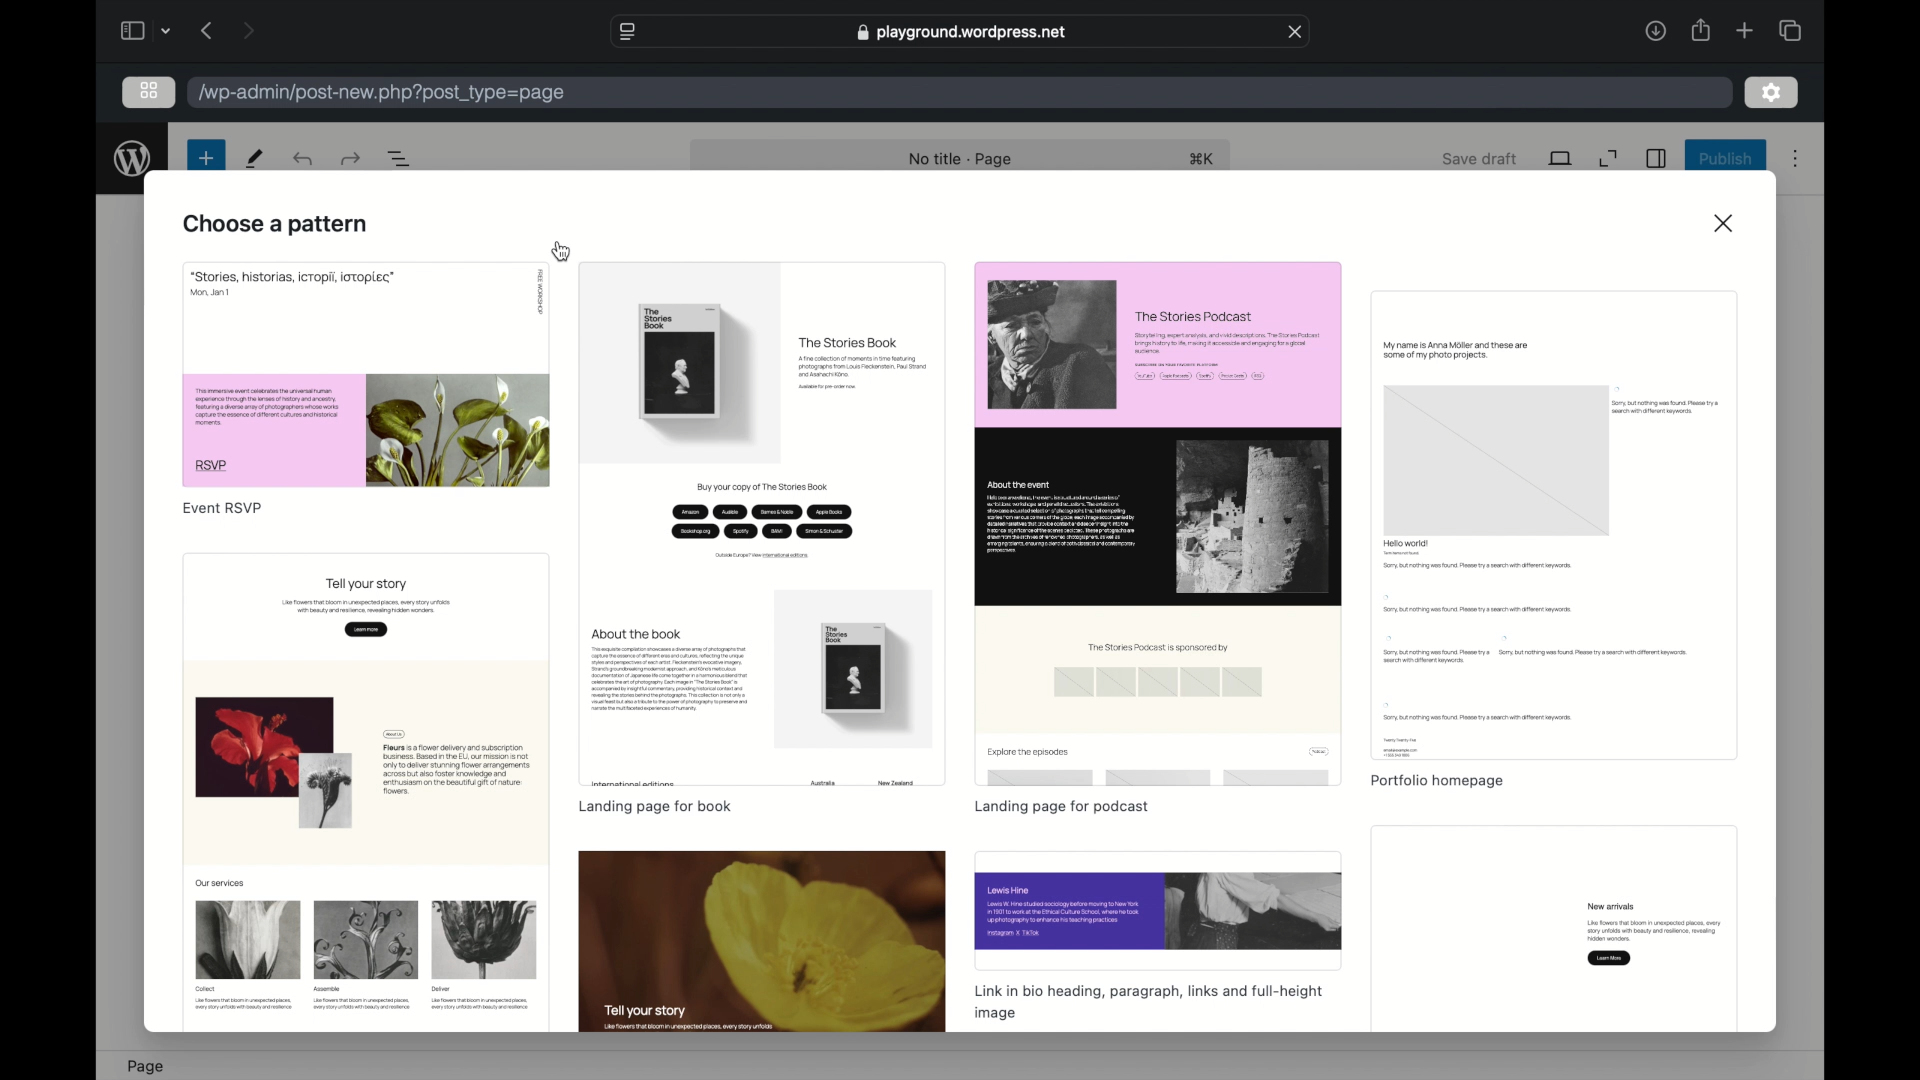 This screenshot has height=1080, width=1920. Describe the element at coordinates (367, 792) in the screenshot. I see `preview` at that location.